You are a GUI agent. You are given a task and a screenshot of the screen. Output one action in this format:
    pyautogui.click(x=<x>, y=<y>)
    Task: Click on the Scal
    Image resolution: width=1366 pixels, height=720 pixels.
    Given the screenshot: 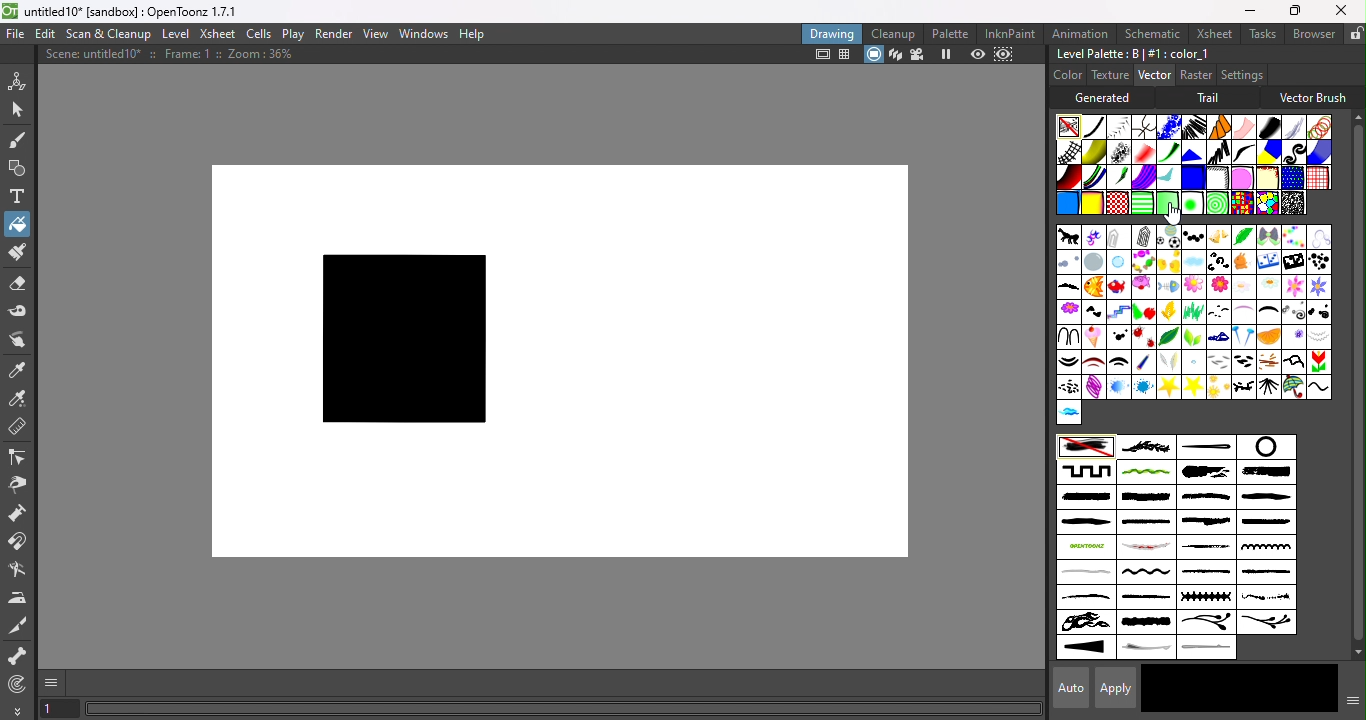 What is the action you would take?
    pyautogui.click(x=1294, y=360)
    